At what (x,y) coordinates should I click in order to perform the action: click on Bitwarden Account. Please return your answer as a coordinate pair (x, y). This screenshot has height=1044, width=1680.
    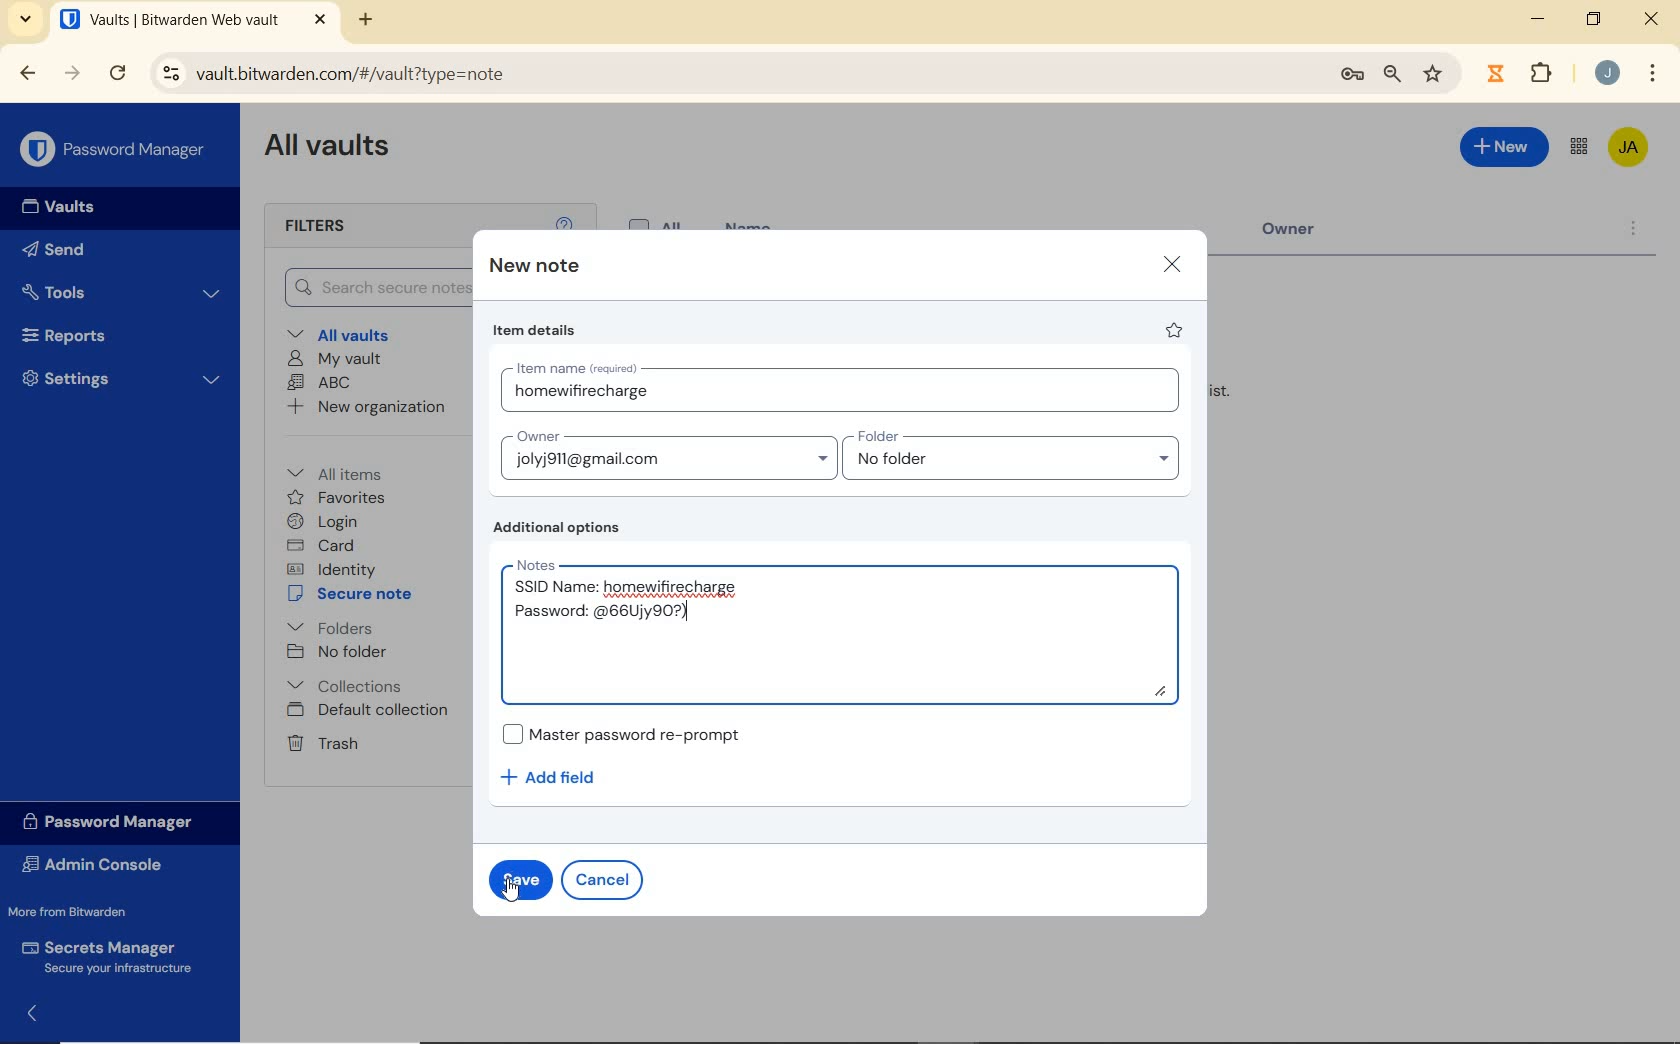
    Looking at the image, I should click on (1630, 149).